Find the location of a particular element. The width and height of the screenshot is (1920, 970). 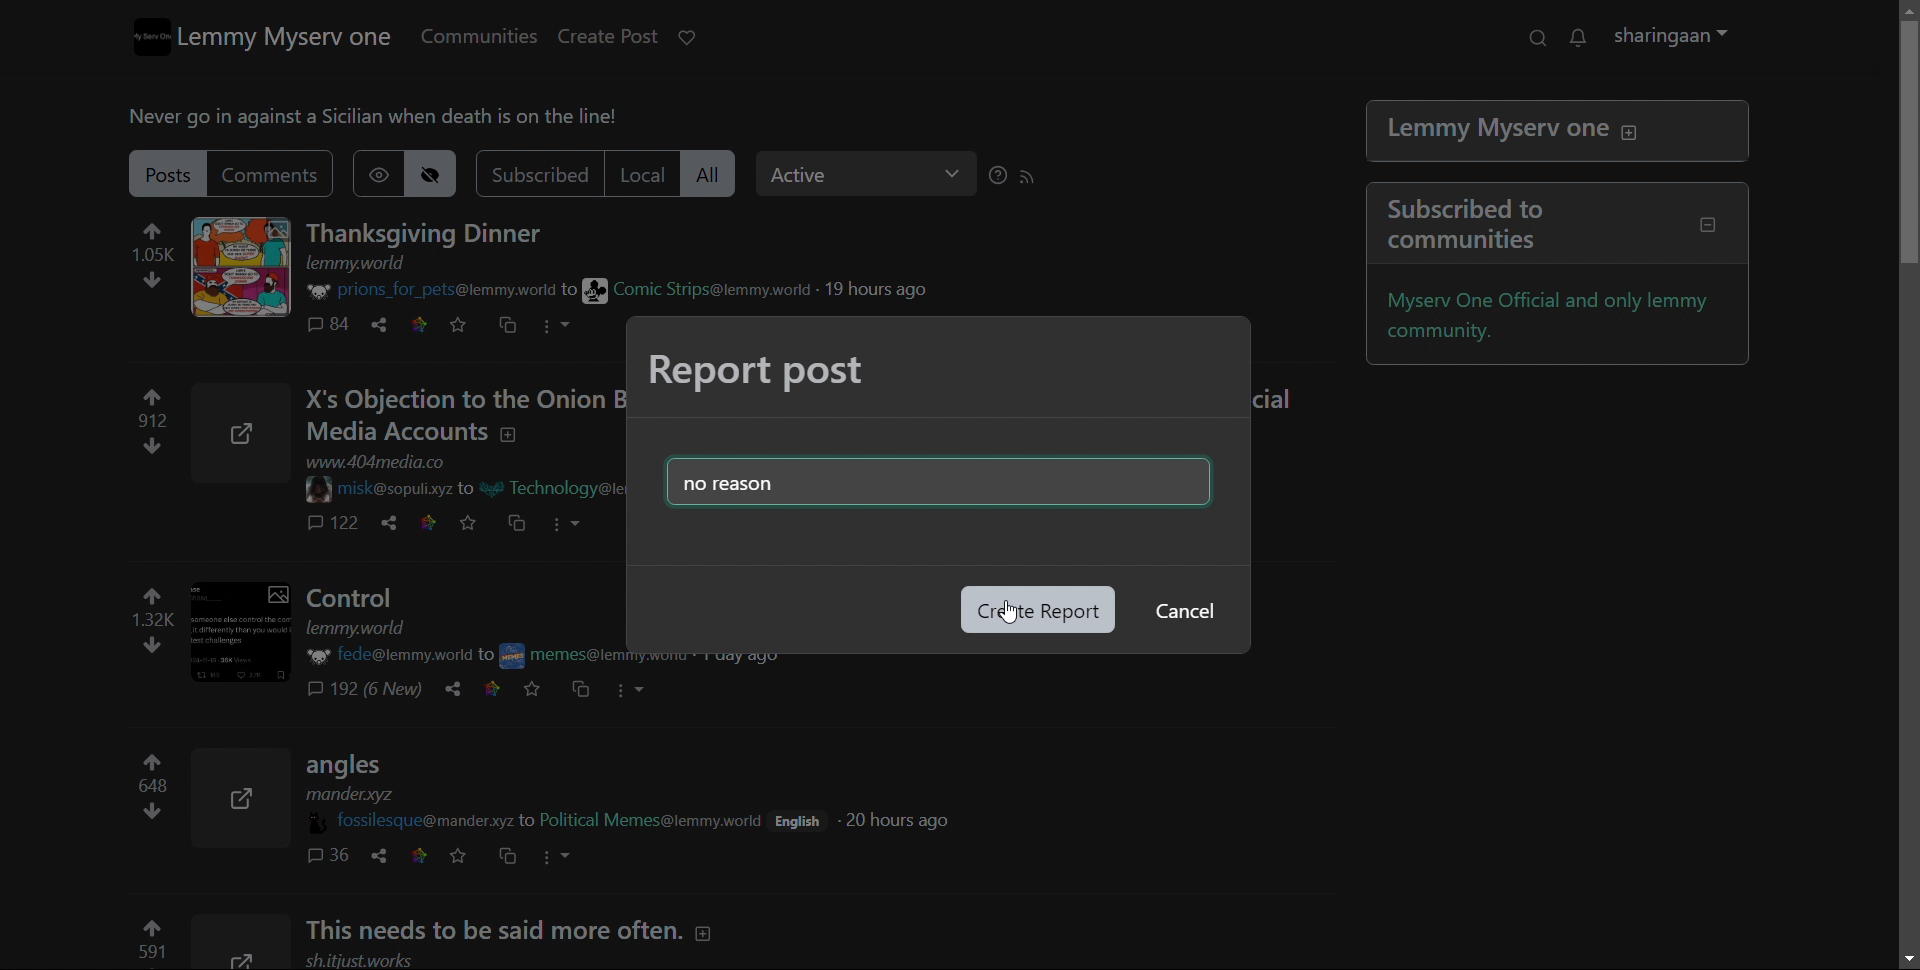

Active(select relevance) is located at coordinates (877, 174).